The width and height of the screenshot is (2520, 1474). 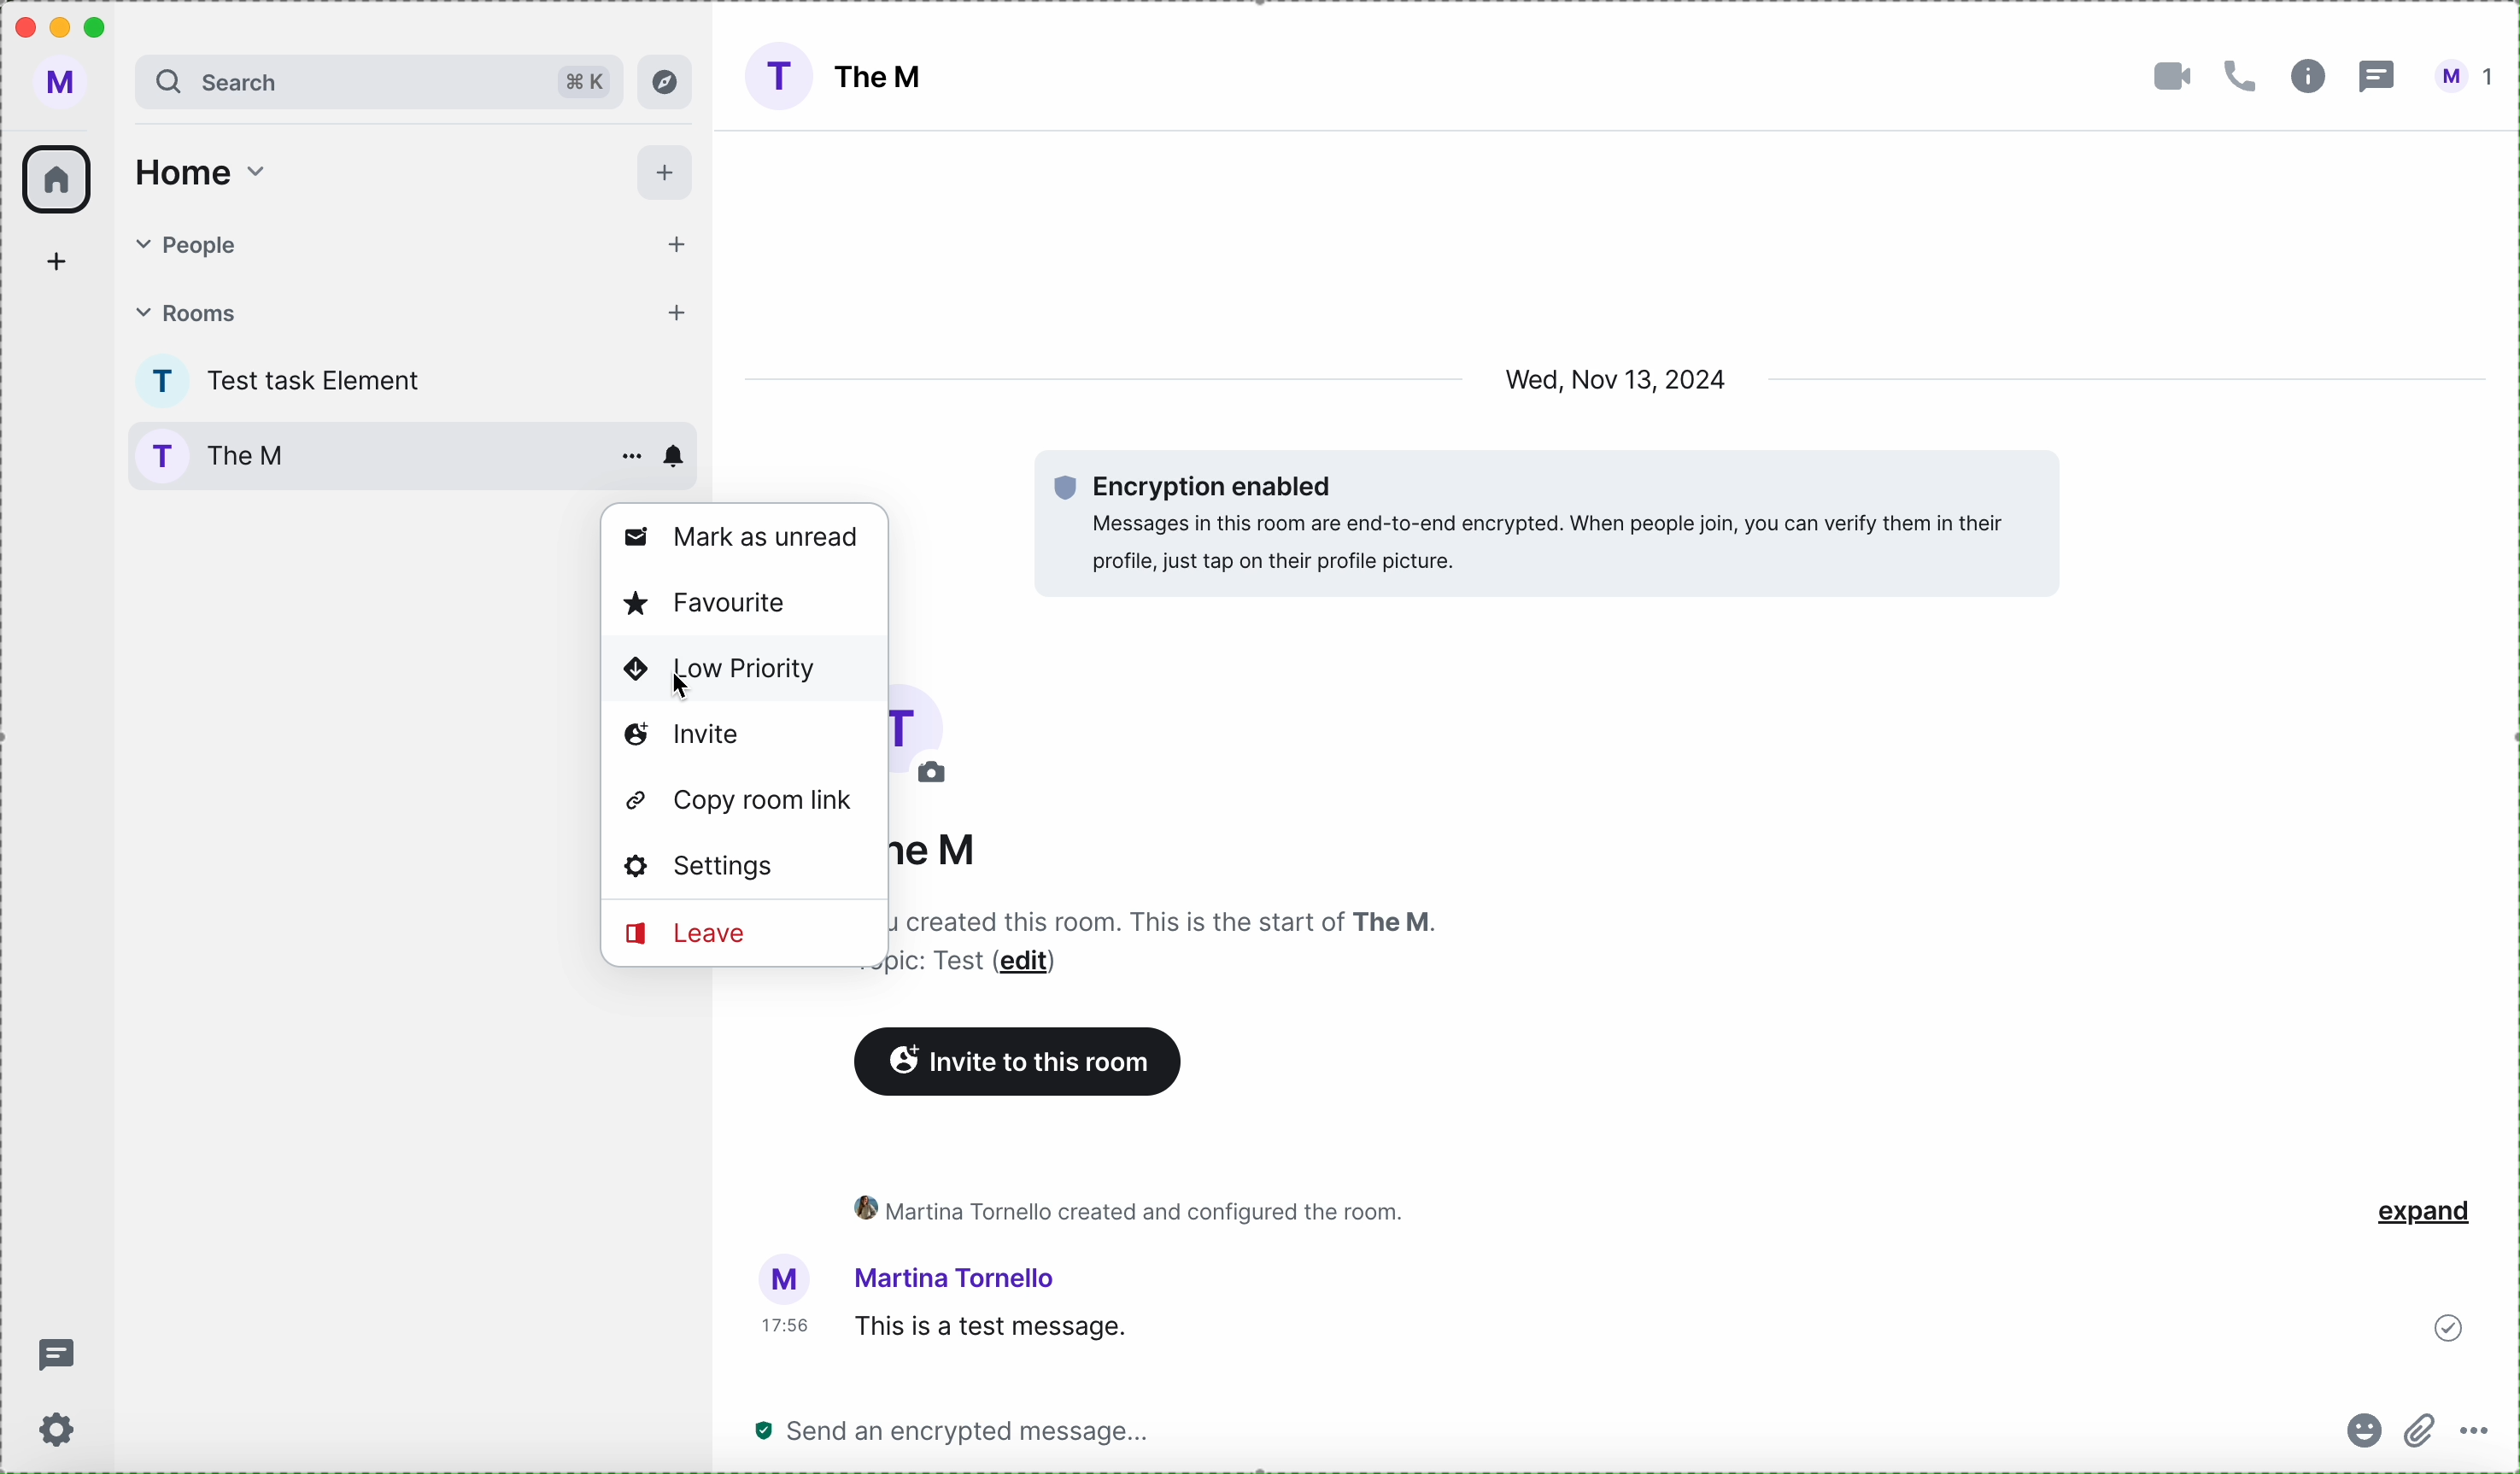 I want to click on attach file, so click(x=2424, y=1432).